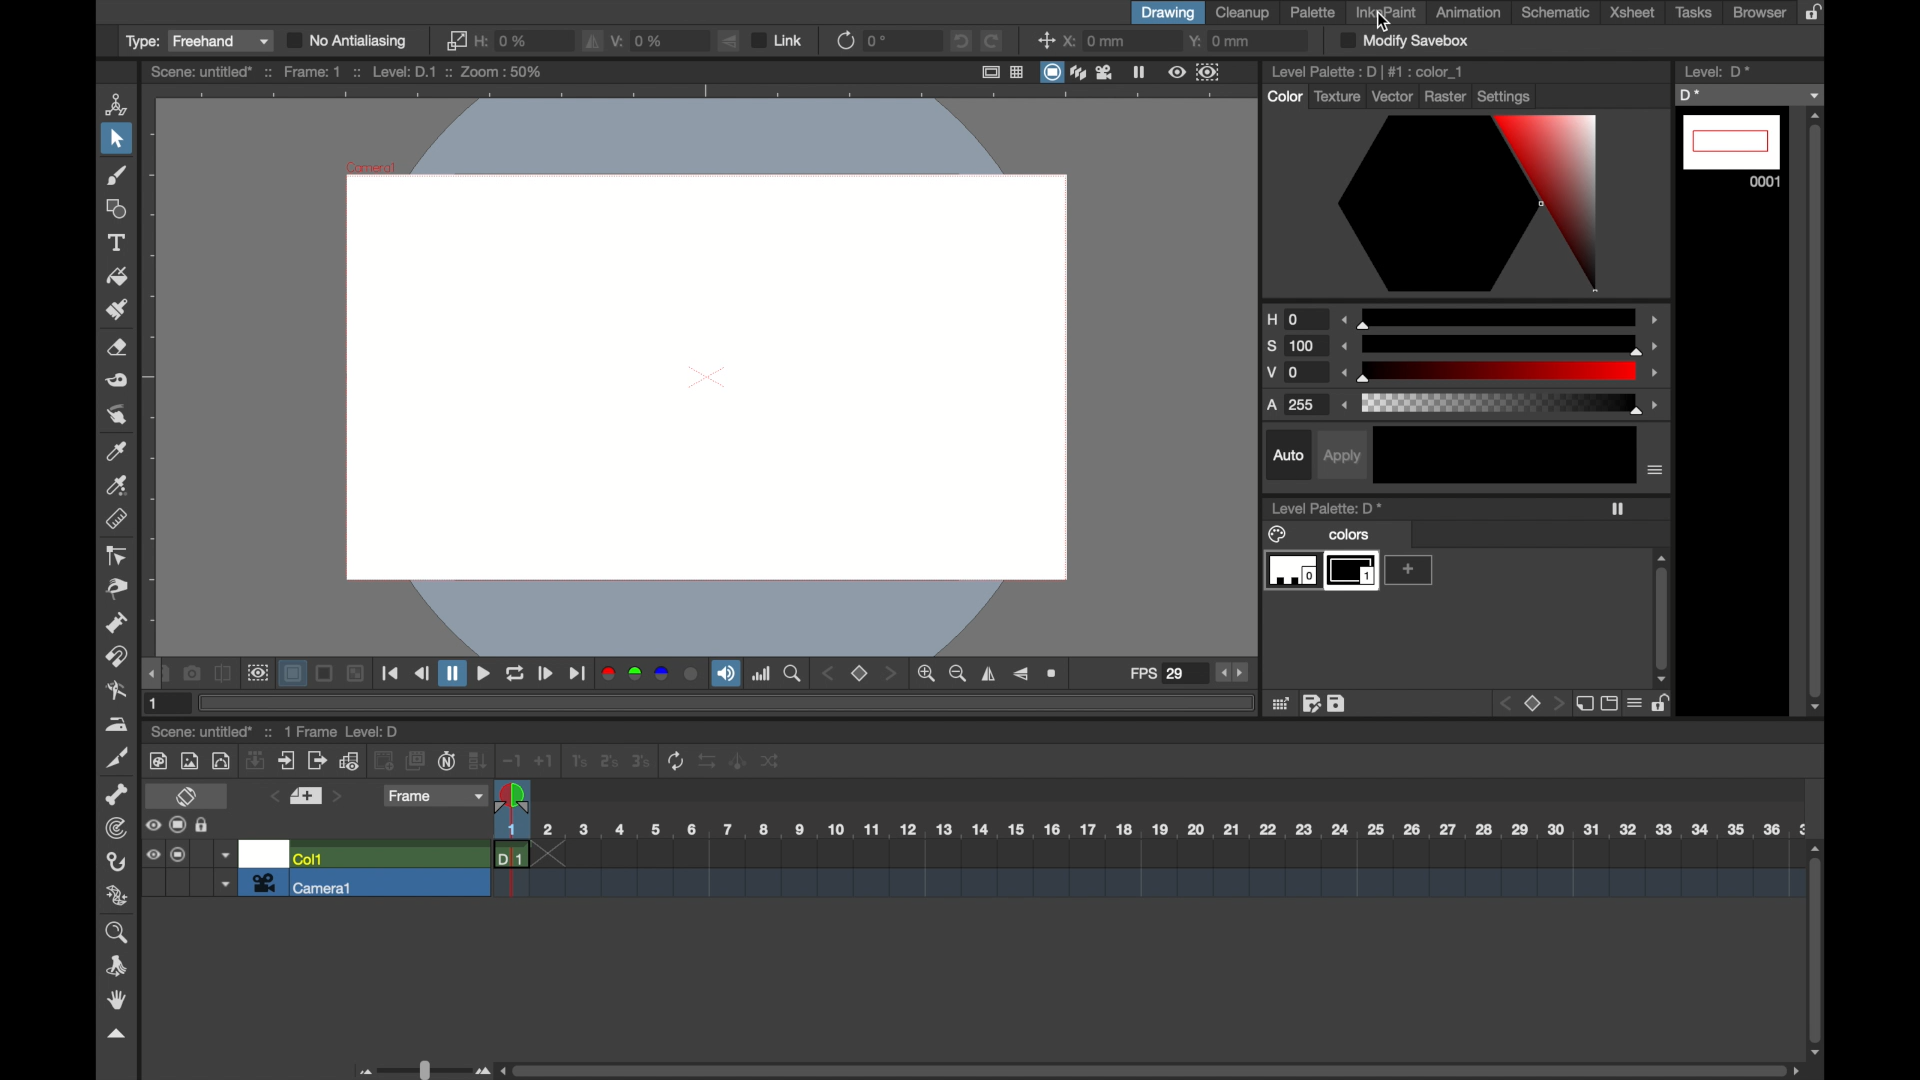  What do you see at coordinates (1618, 509) in the screenshot?
I see `freeze` at bounding box center [1618, 509].